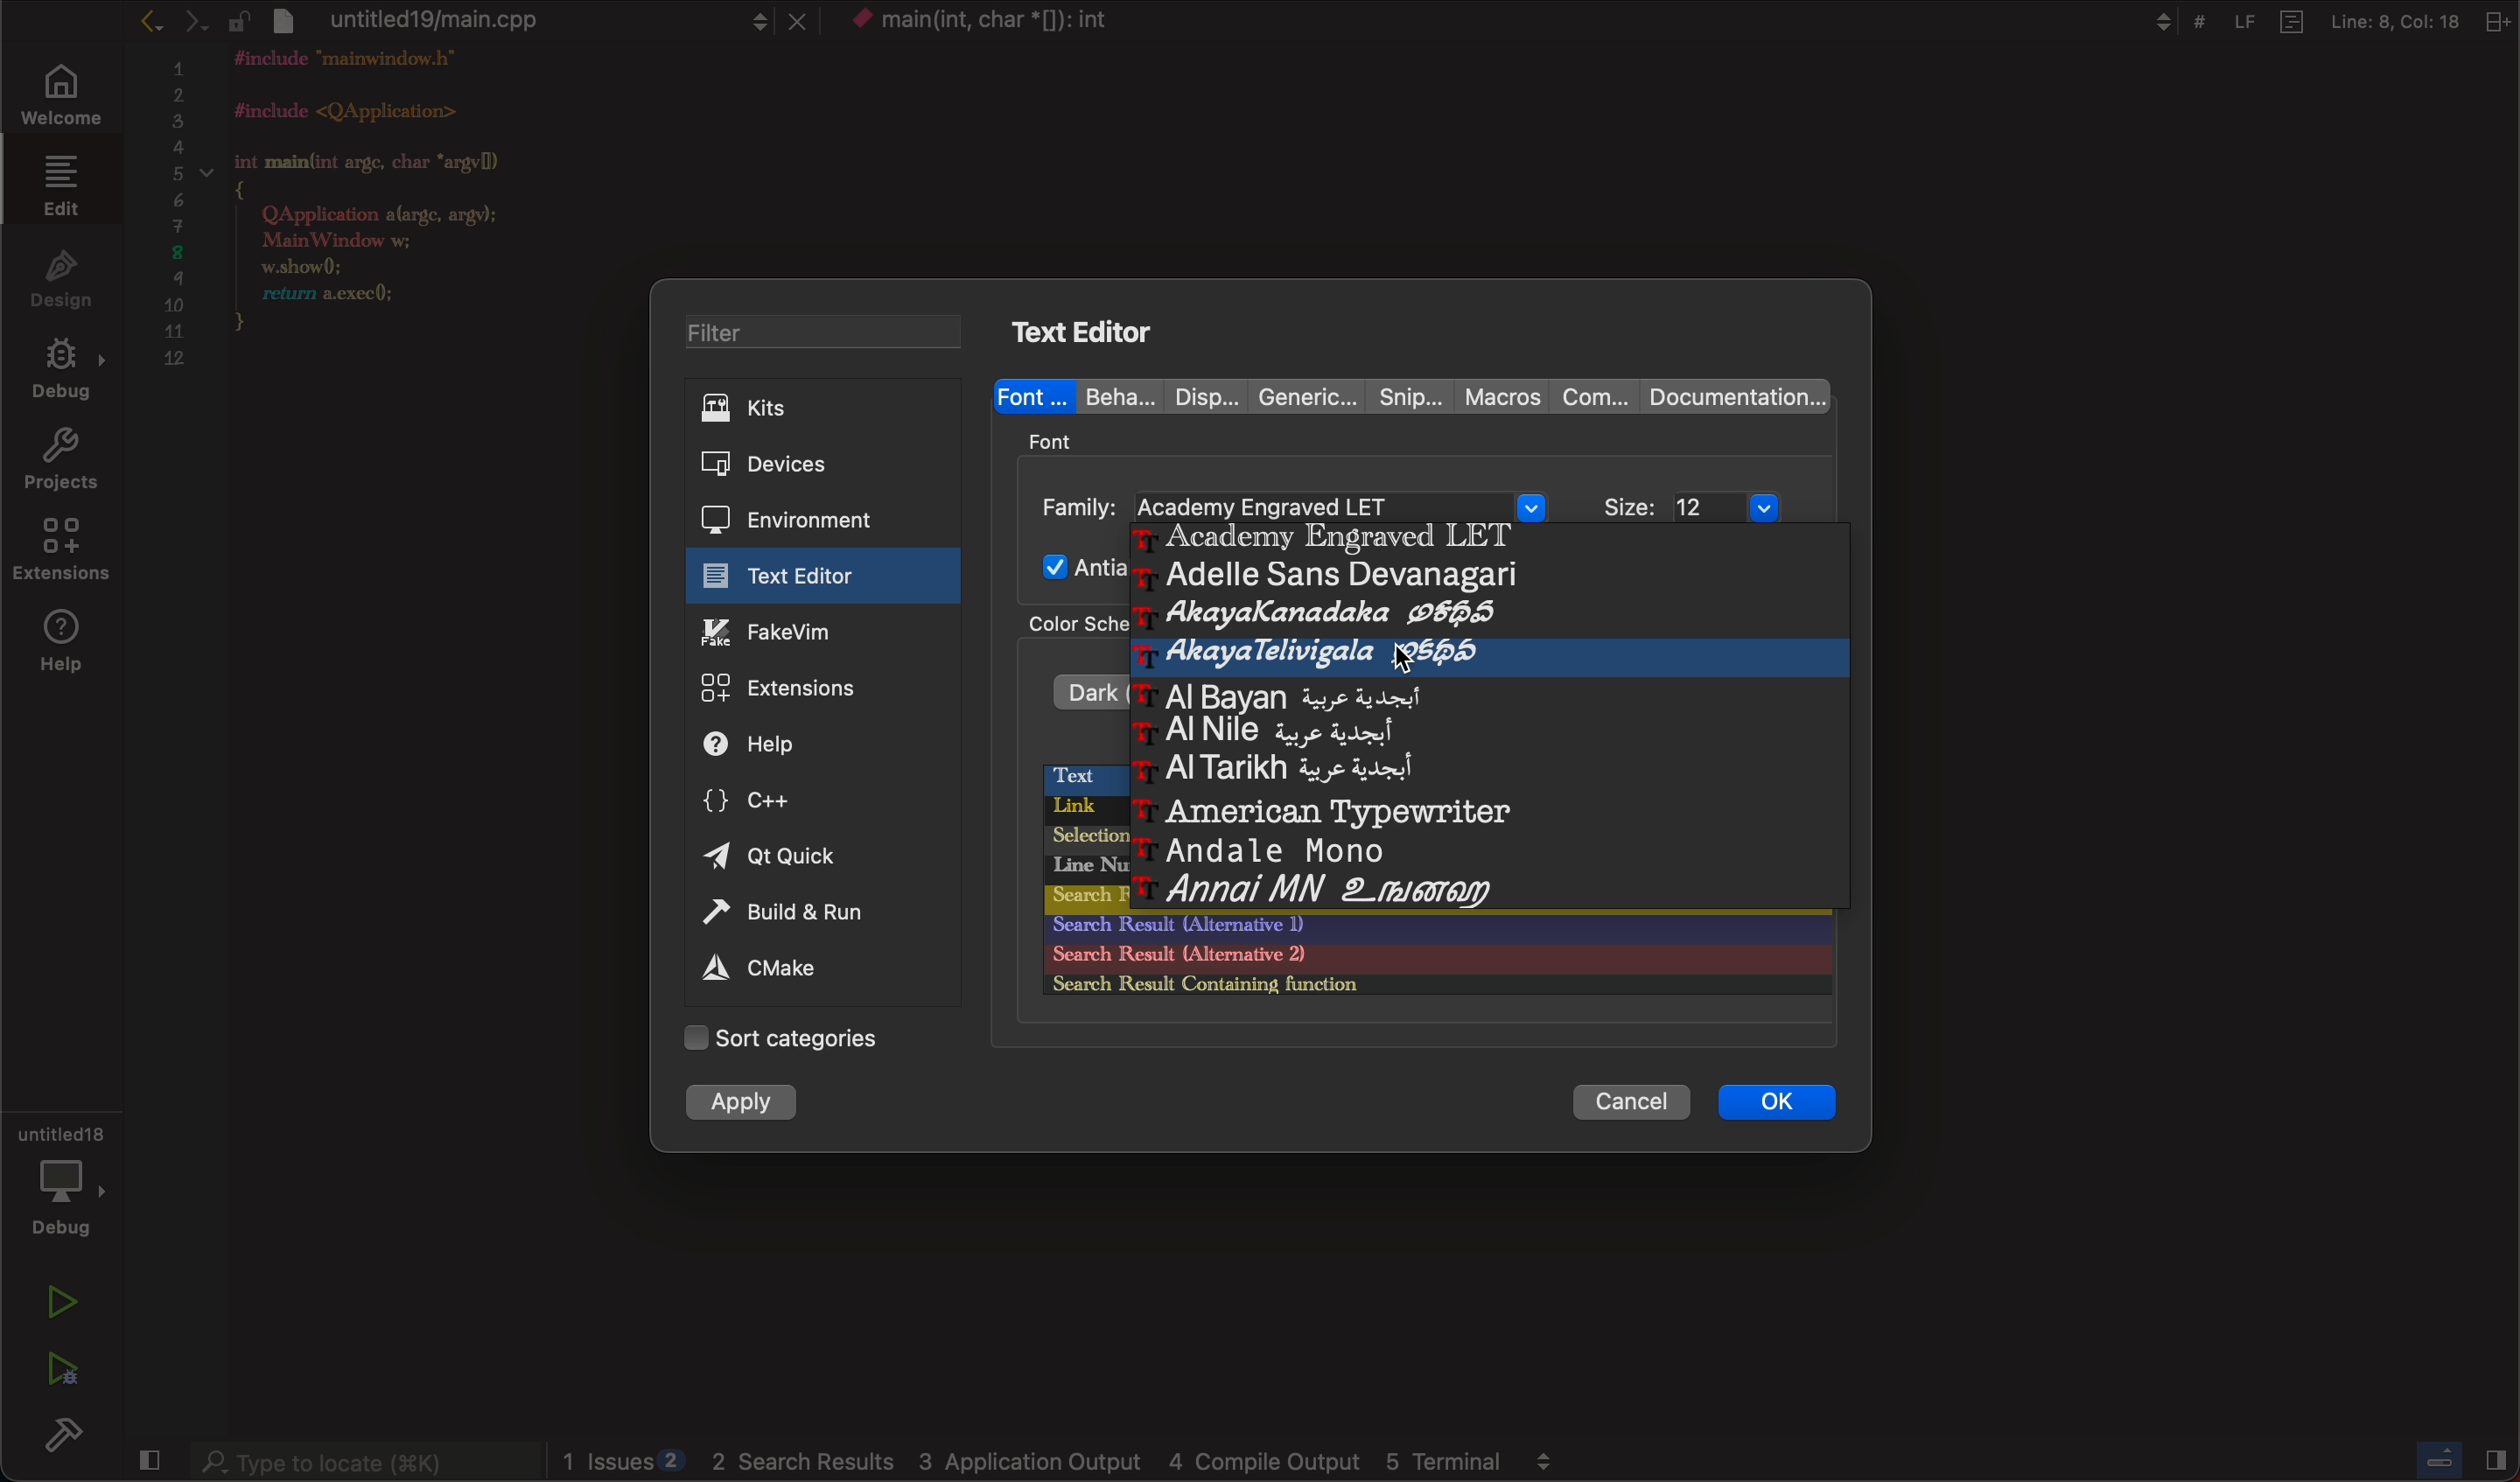 Image resolution: width=2520 pixels, height=1482 pixels. I want to click on akaya kanadha, so click(1303, 616).